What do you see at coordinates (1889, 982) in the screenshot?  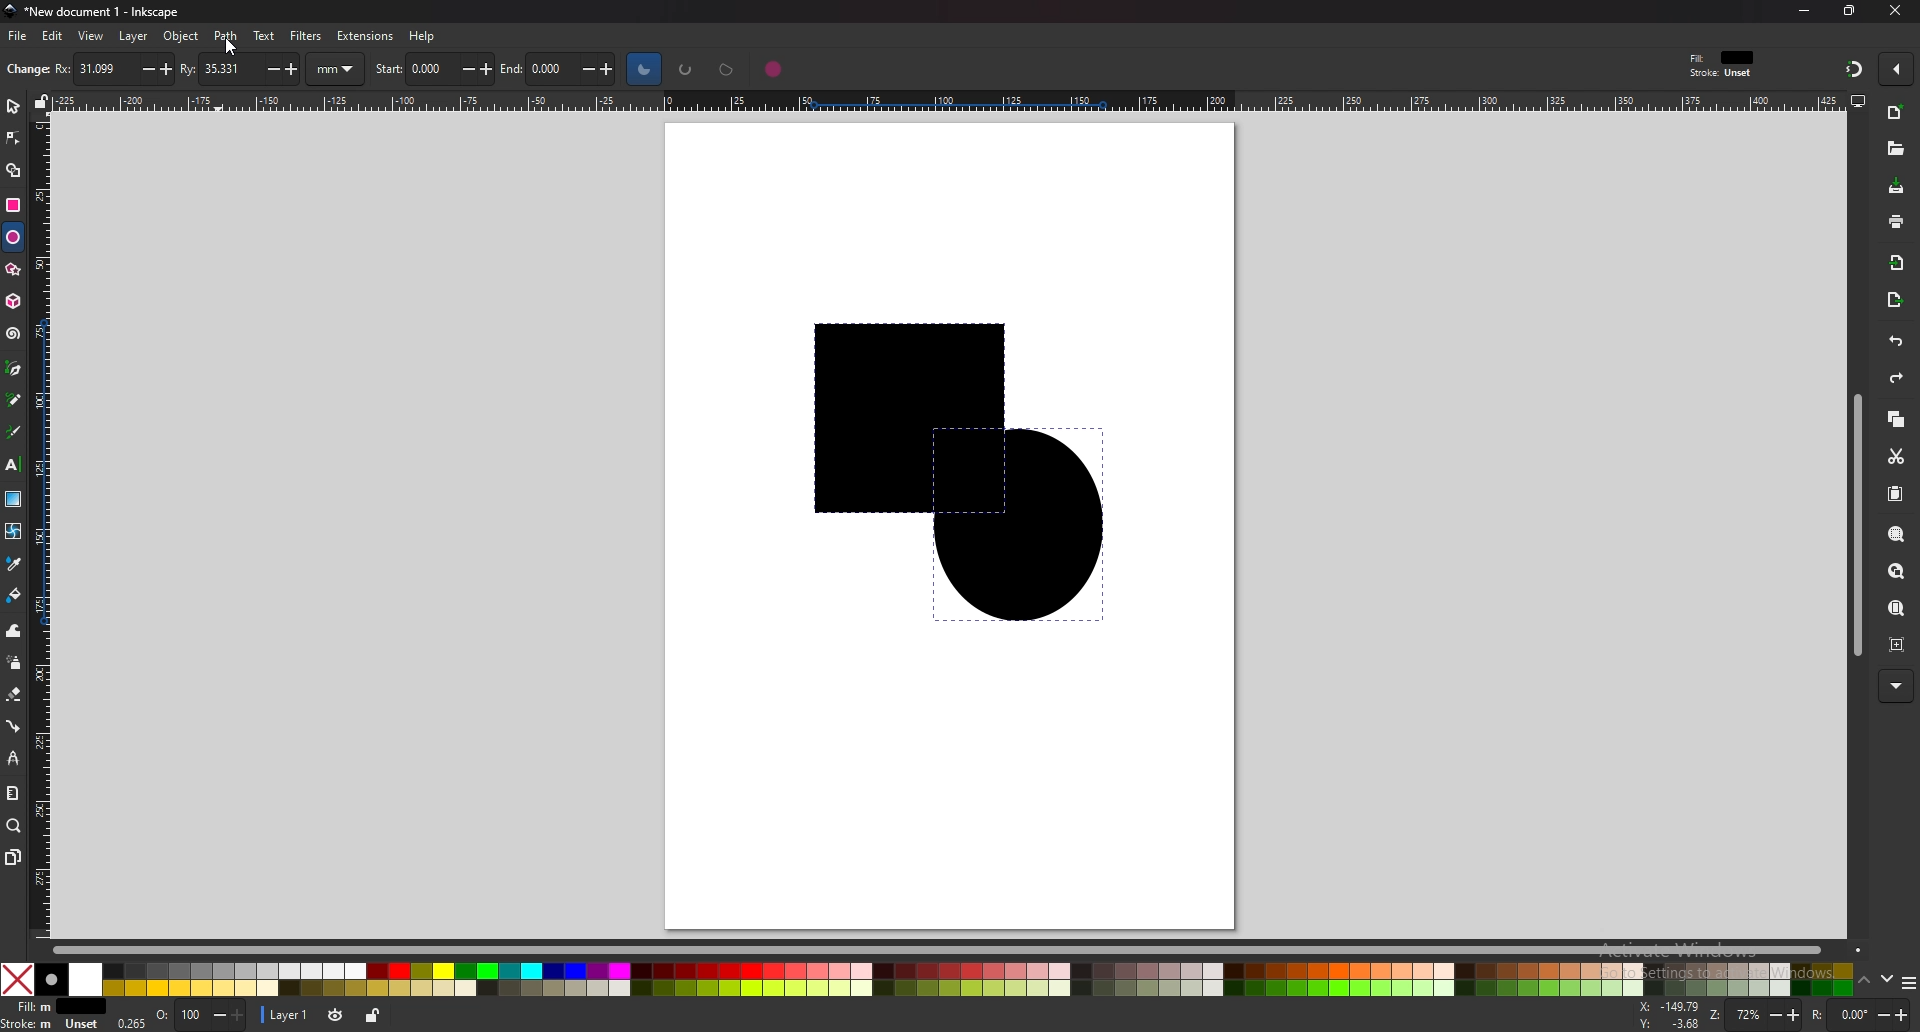 I see `down` at bounding box center [1889, 982].